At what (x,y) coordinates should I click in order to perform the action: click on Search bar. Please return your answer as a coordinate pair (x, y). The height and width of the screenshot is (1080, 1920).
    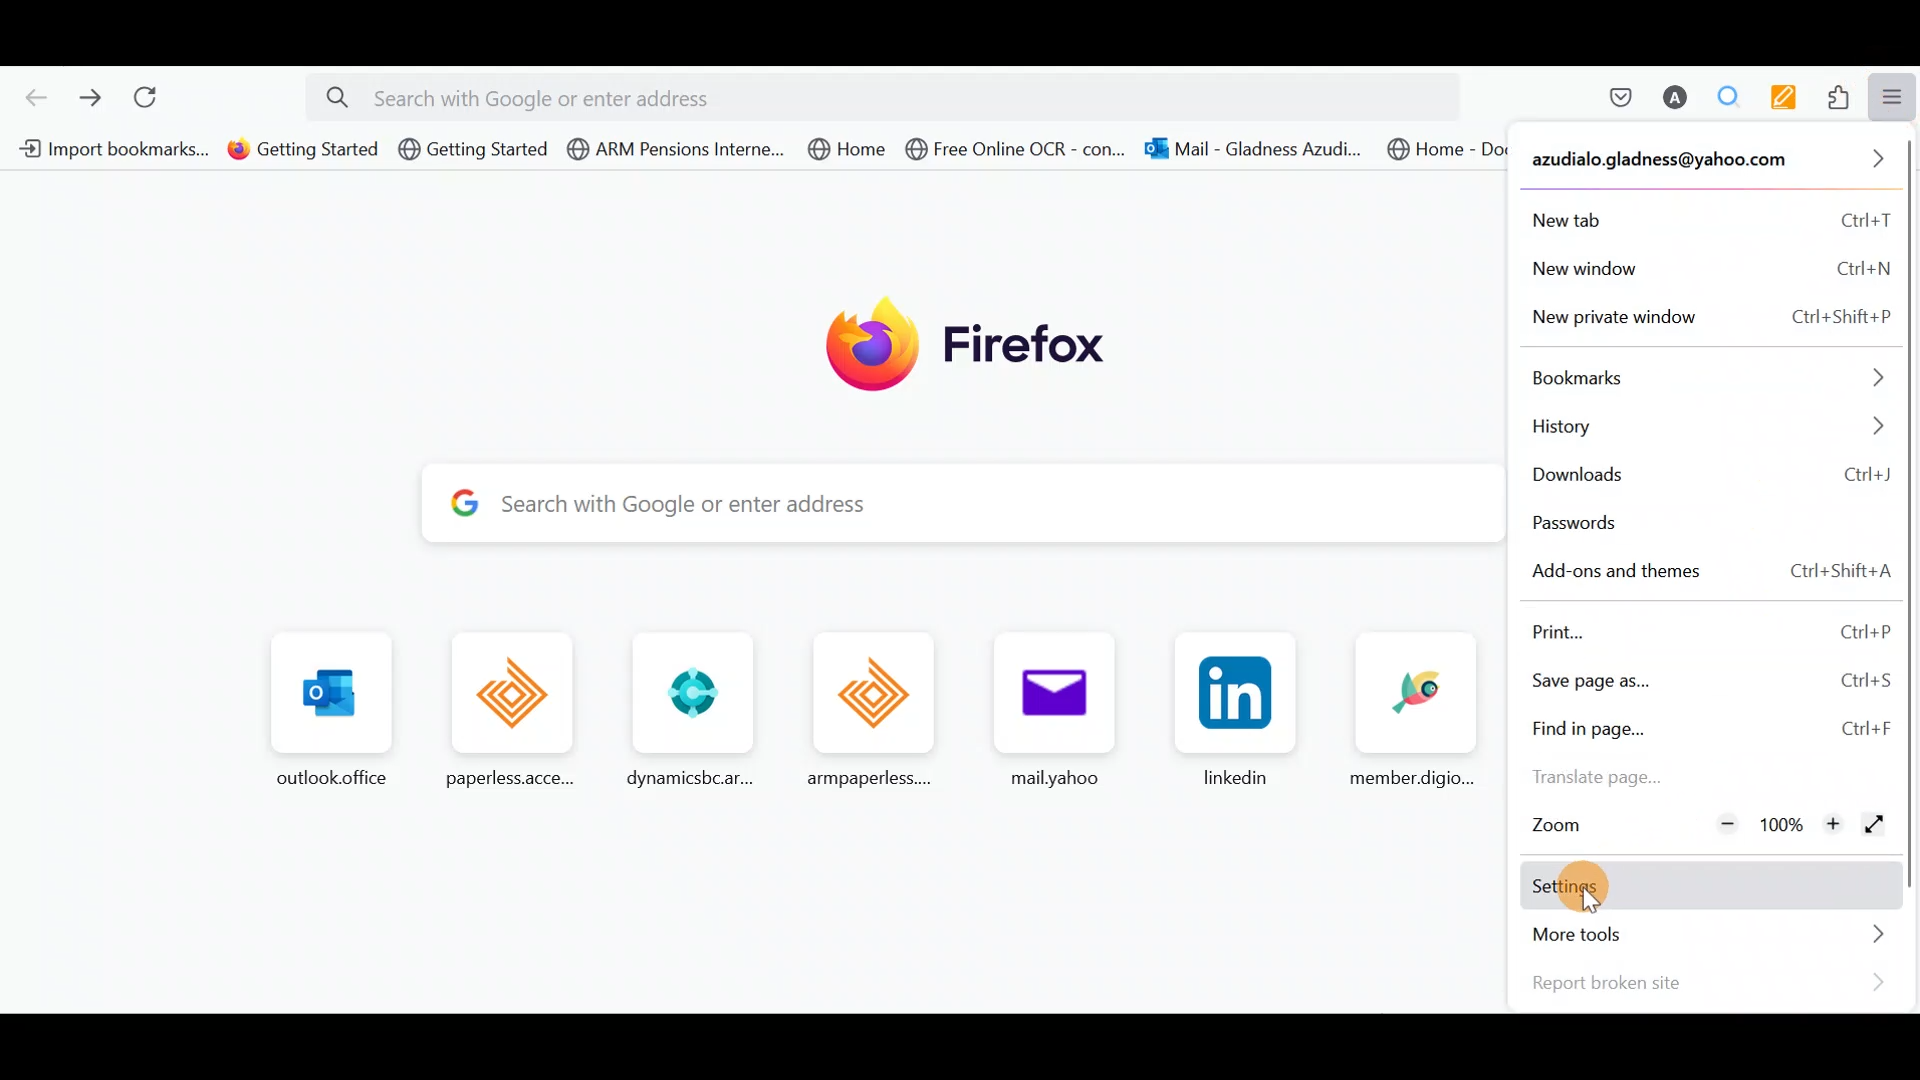
    Looking at the image, I should click on (890, 95).